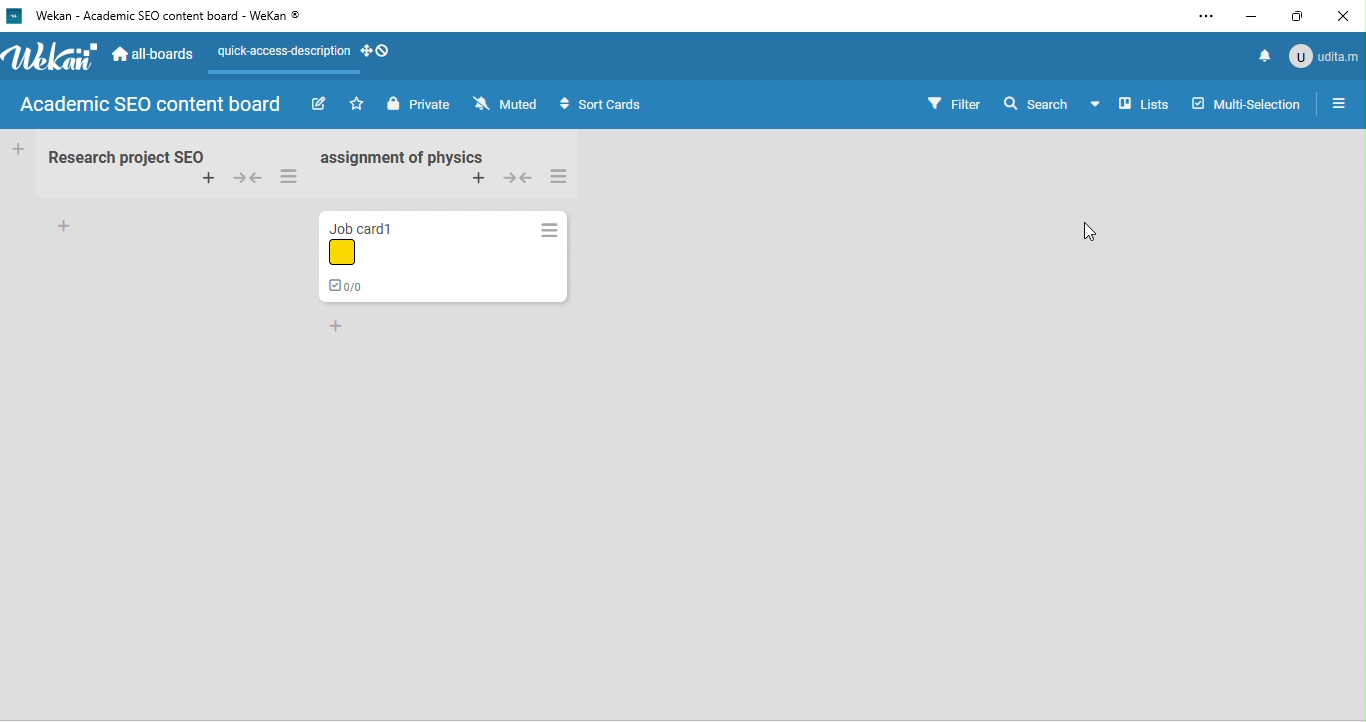 The image size is (1366, 722). Describe the element at coordinates (377, 55) in the screenshot. I see `show desktop drag handles` at that location.